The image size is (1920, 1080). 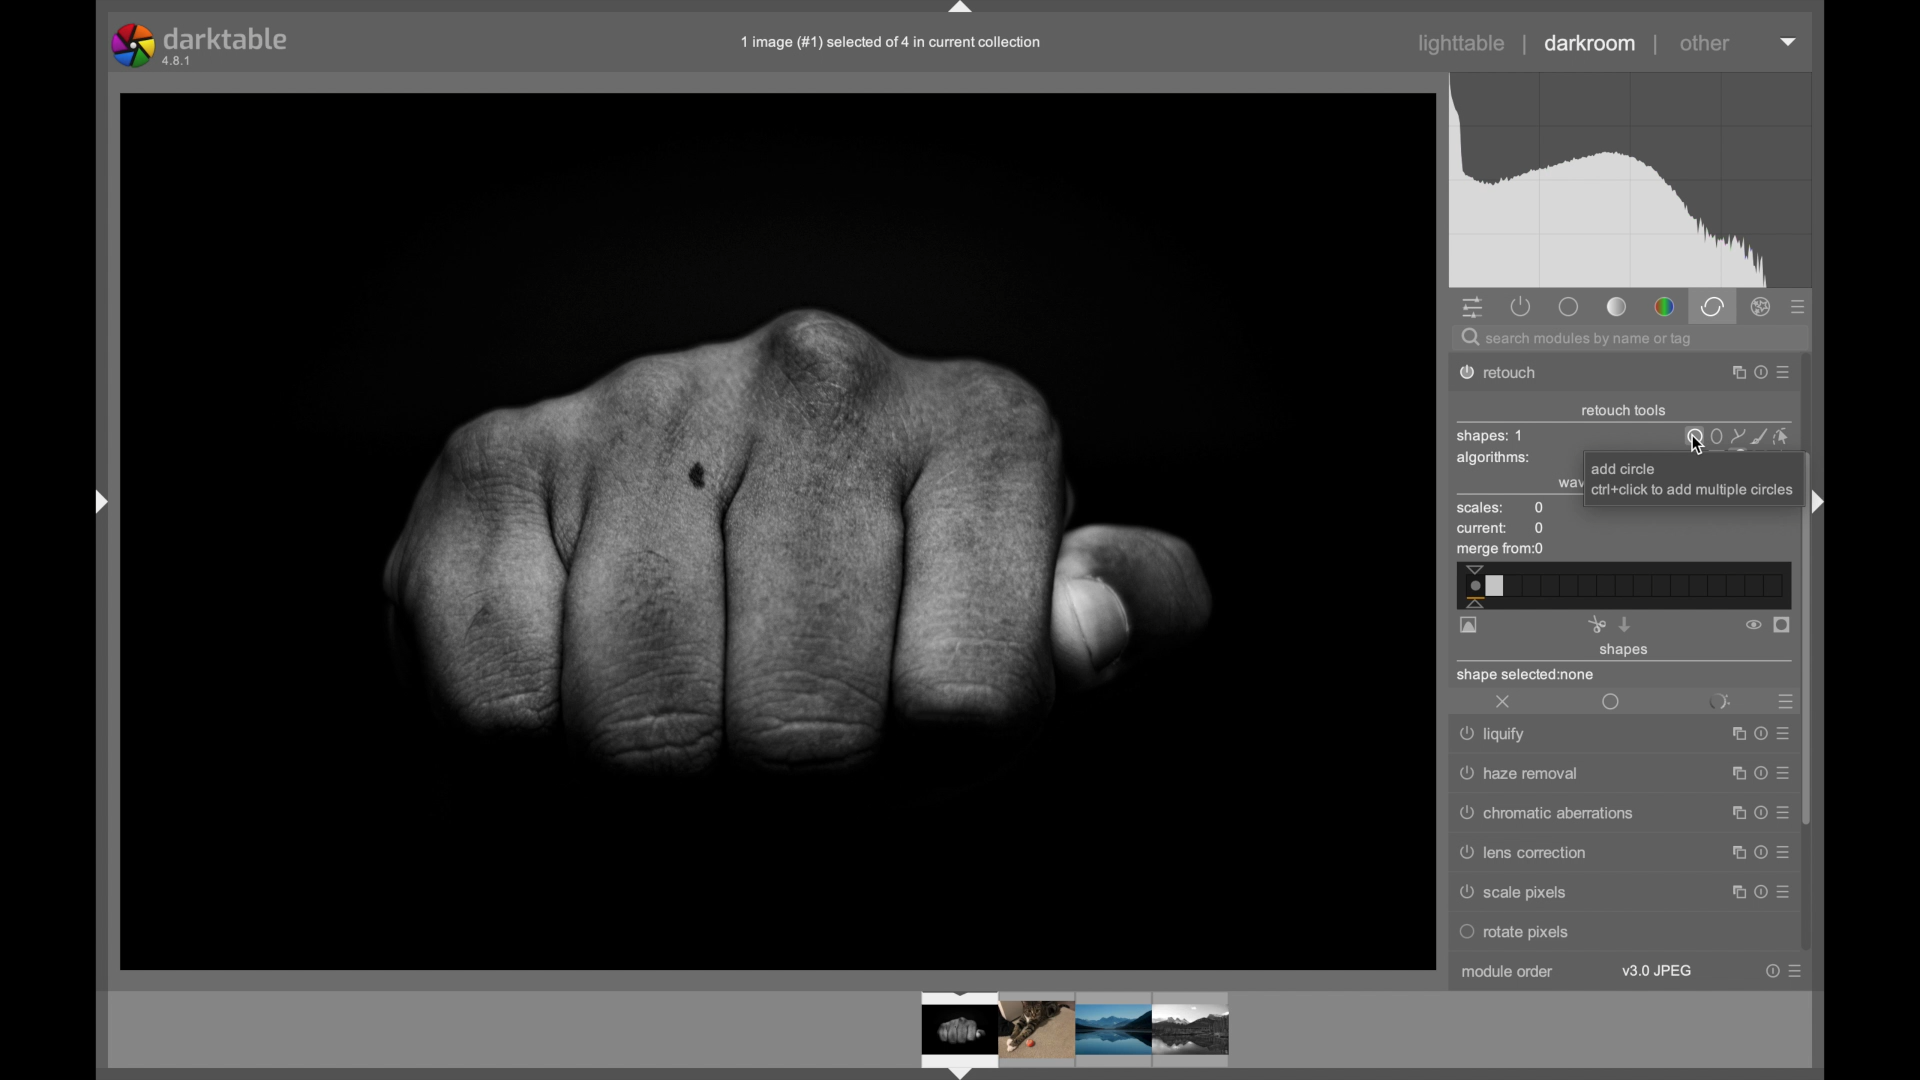 I want to click on module order, so click(x=1509, y=972).